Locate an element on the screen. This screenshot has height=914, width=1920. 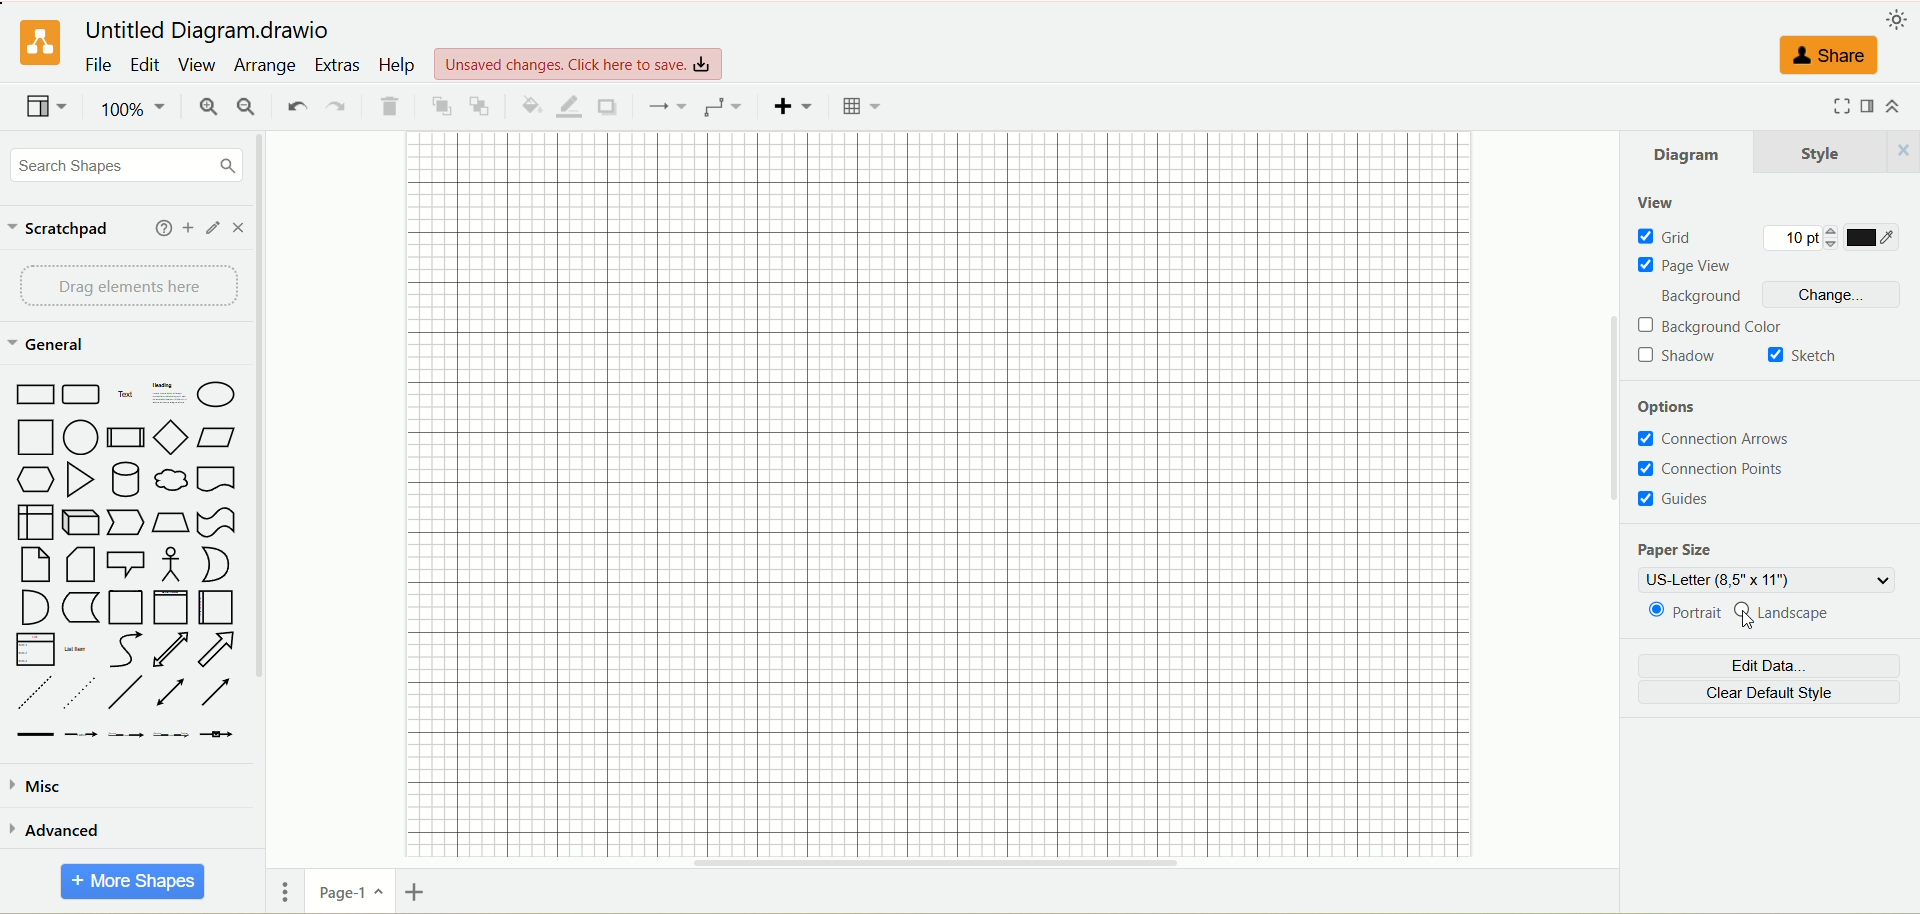
insert is located at coordinates (794, 107).